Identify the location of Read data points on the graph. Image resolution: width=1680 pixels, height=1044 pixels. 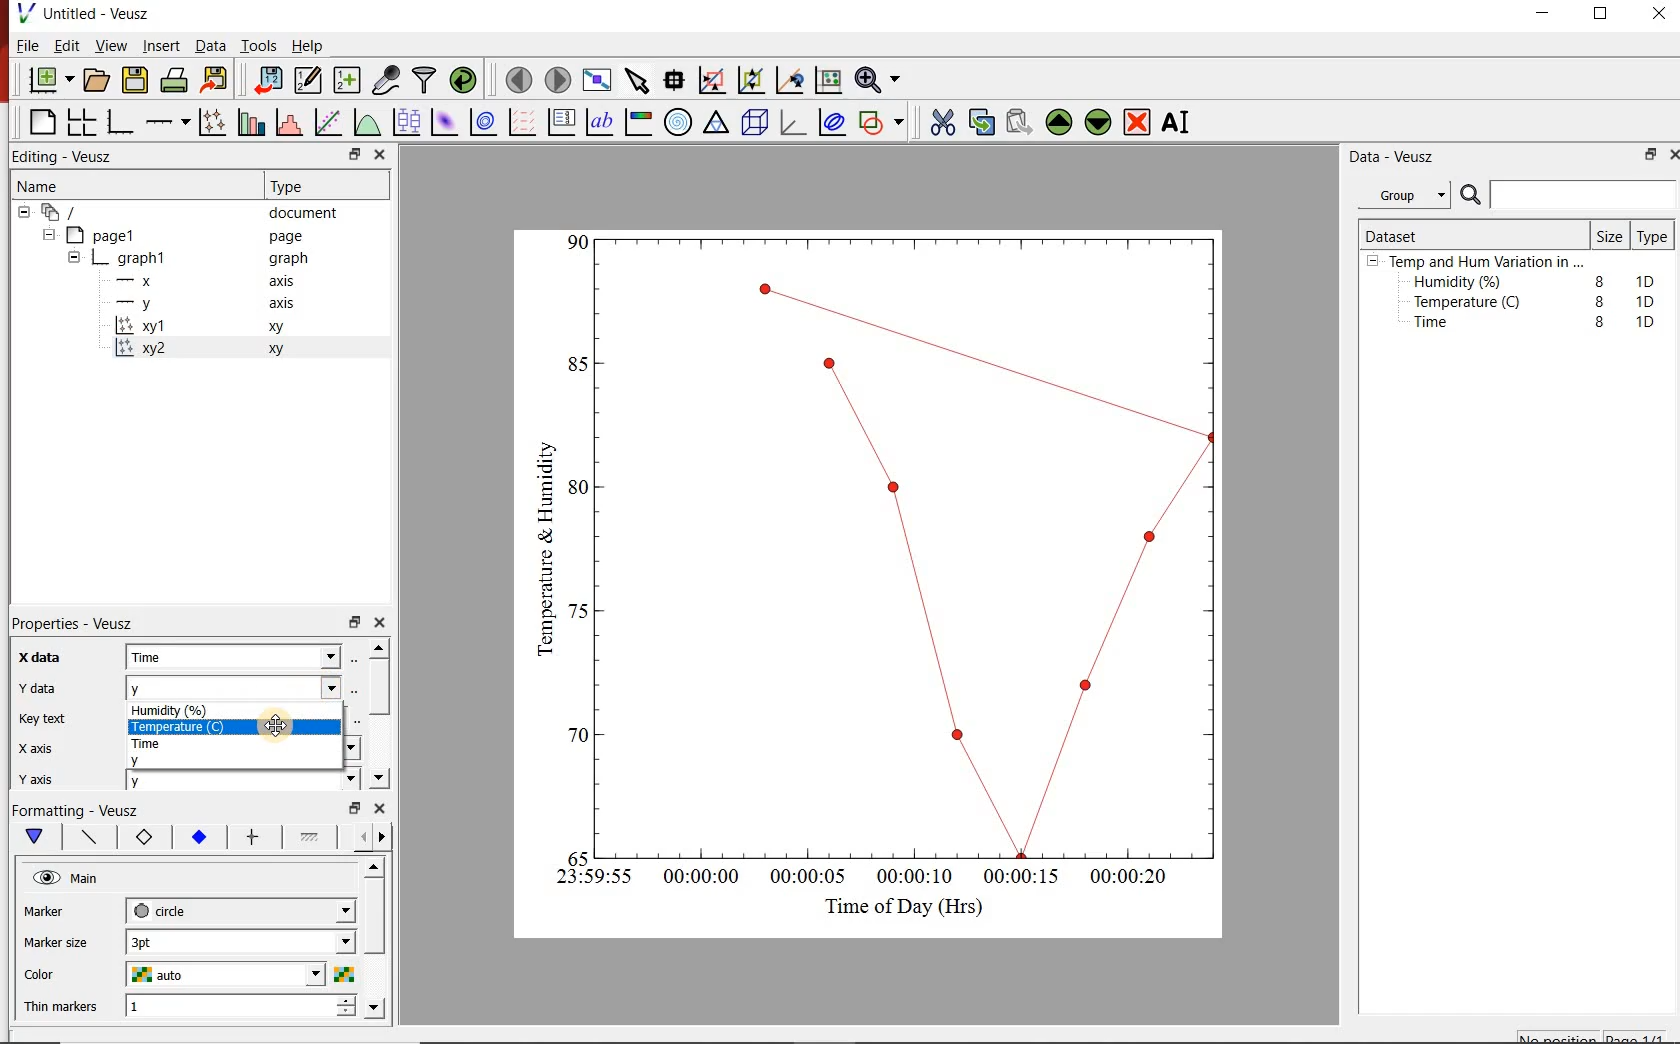
(676, 81).